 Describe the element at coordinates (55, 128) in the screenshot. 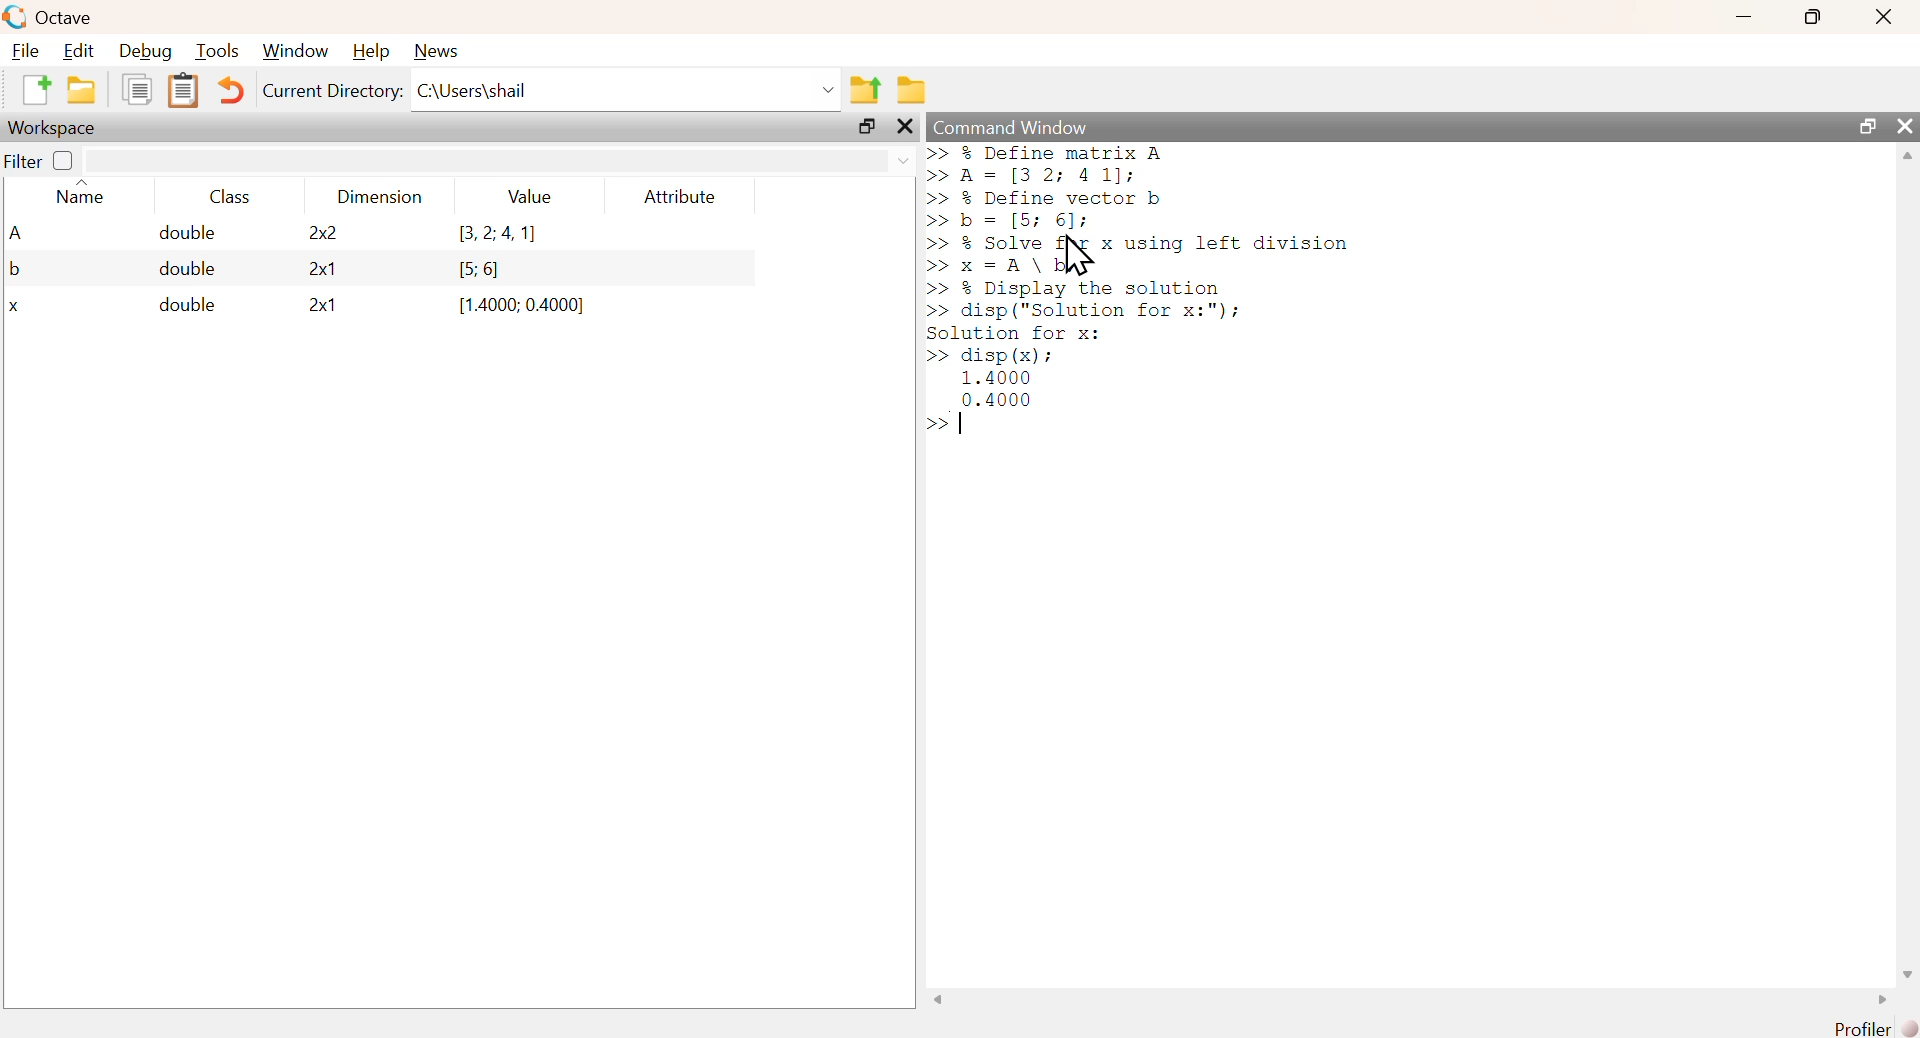

I see `workspace` at that location.